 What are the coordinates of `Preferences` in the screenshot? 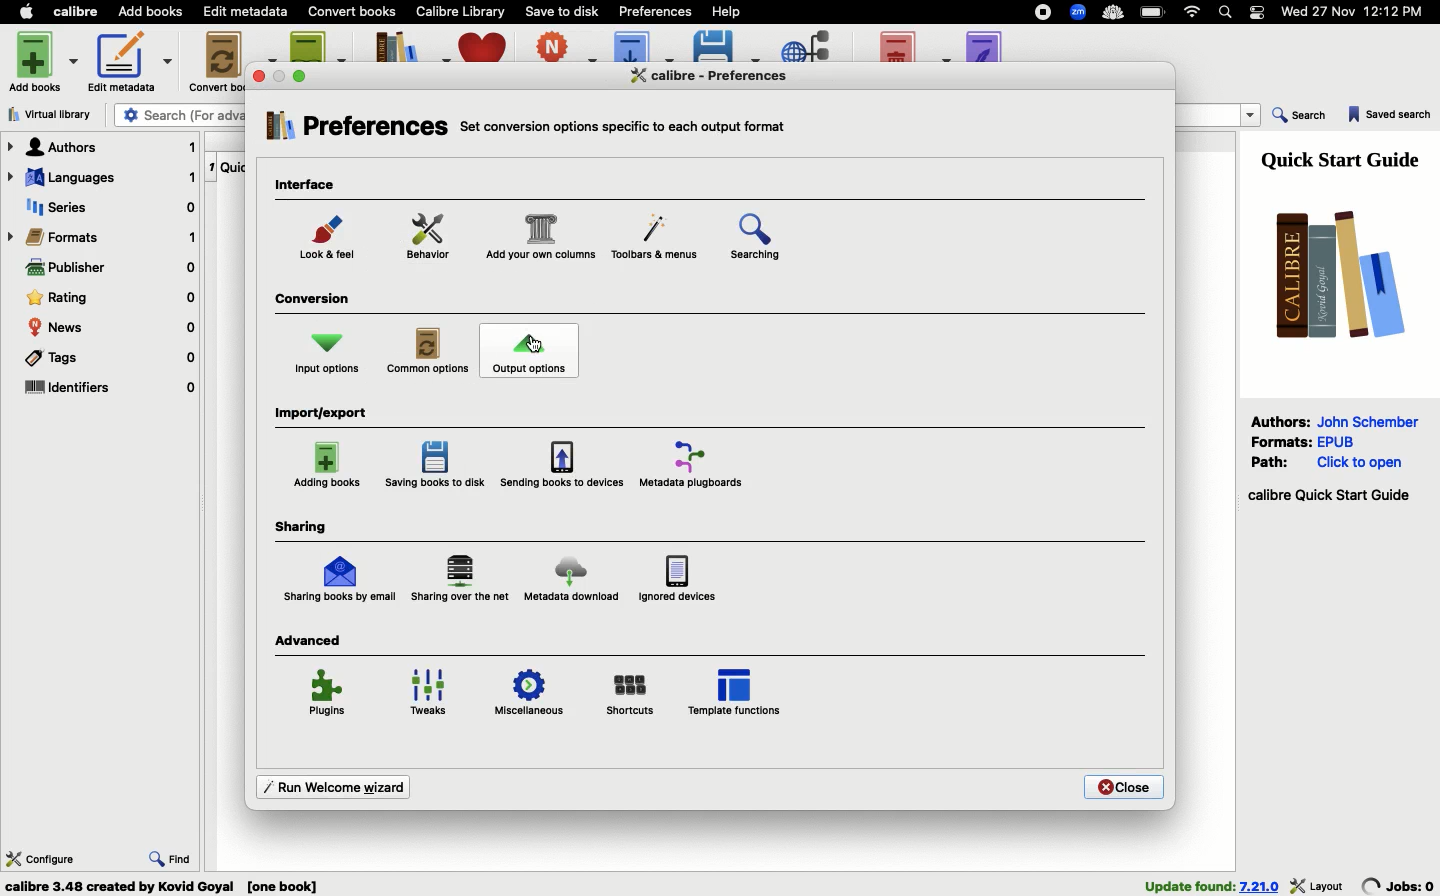 It's located at (355, 130).